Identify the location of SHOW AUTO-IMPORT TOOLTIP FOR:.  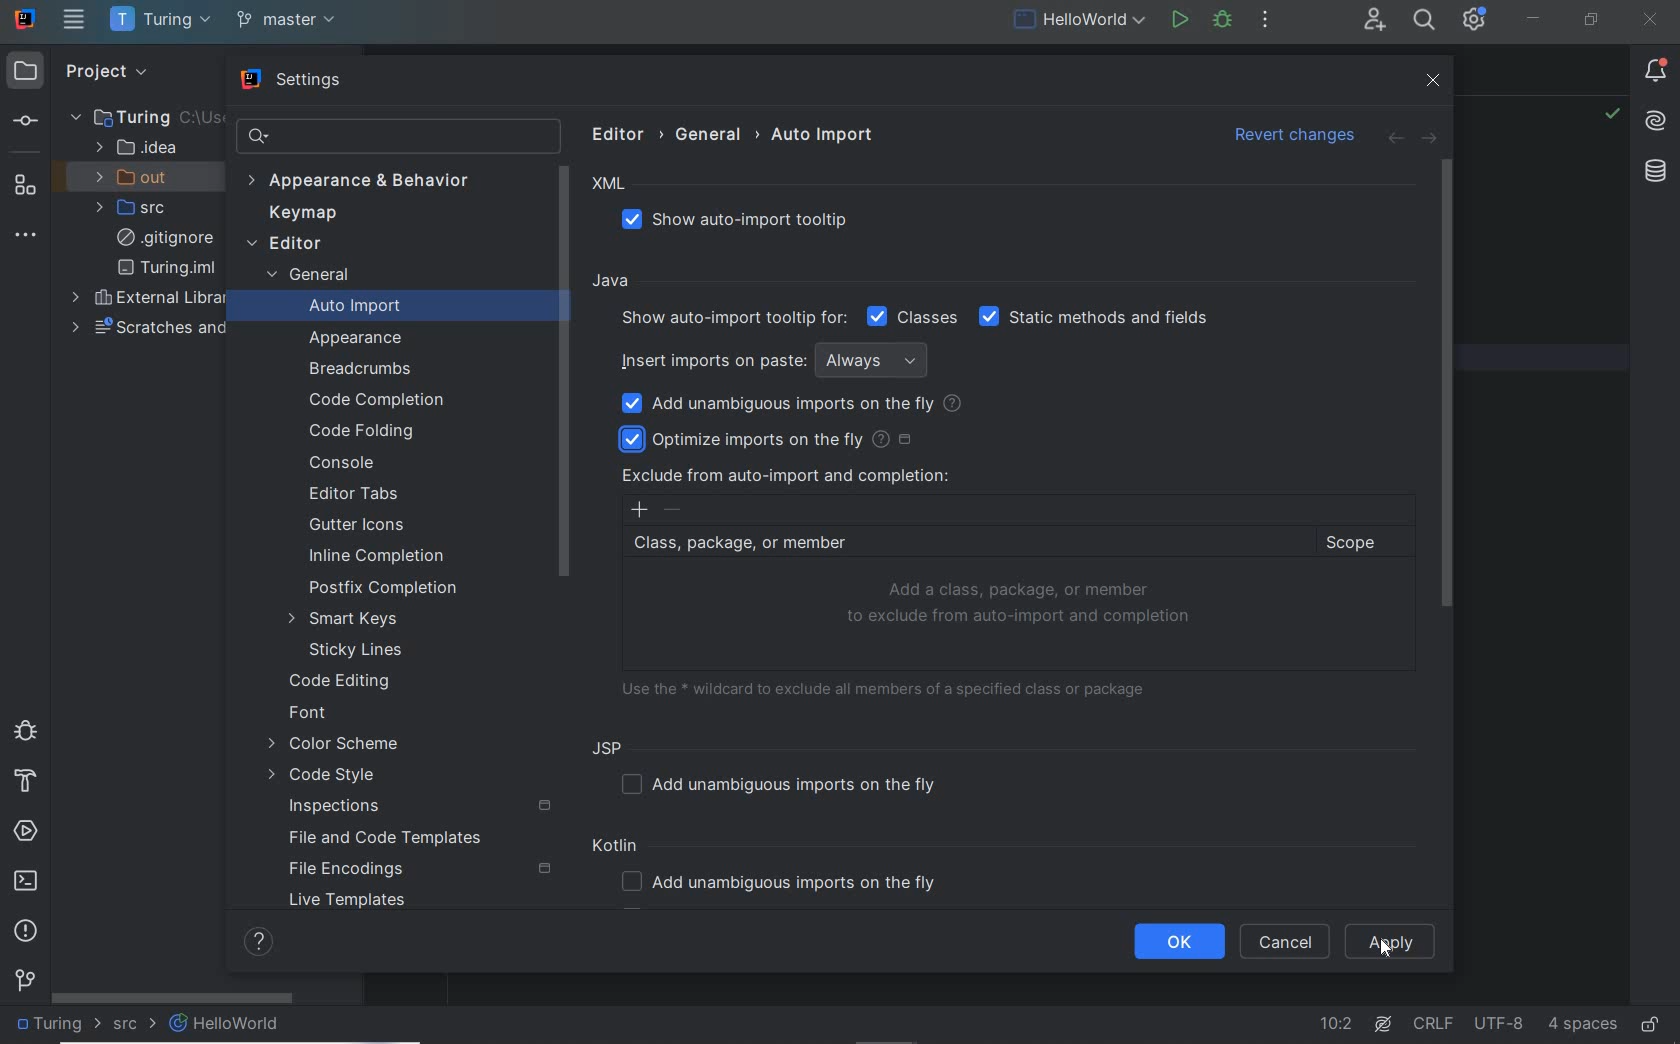
(731, 318).